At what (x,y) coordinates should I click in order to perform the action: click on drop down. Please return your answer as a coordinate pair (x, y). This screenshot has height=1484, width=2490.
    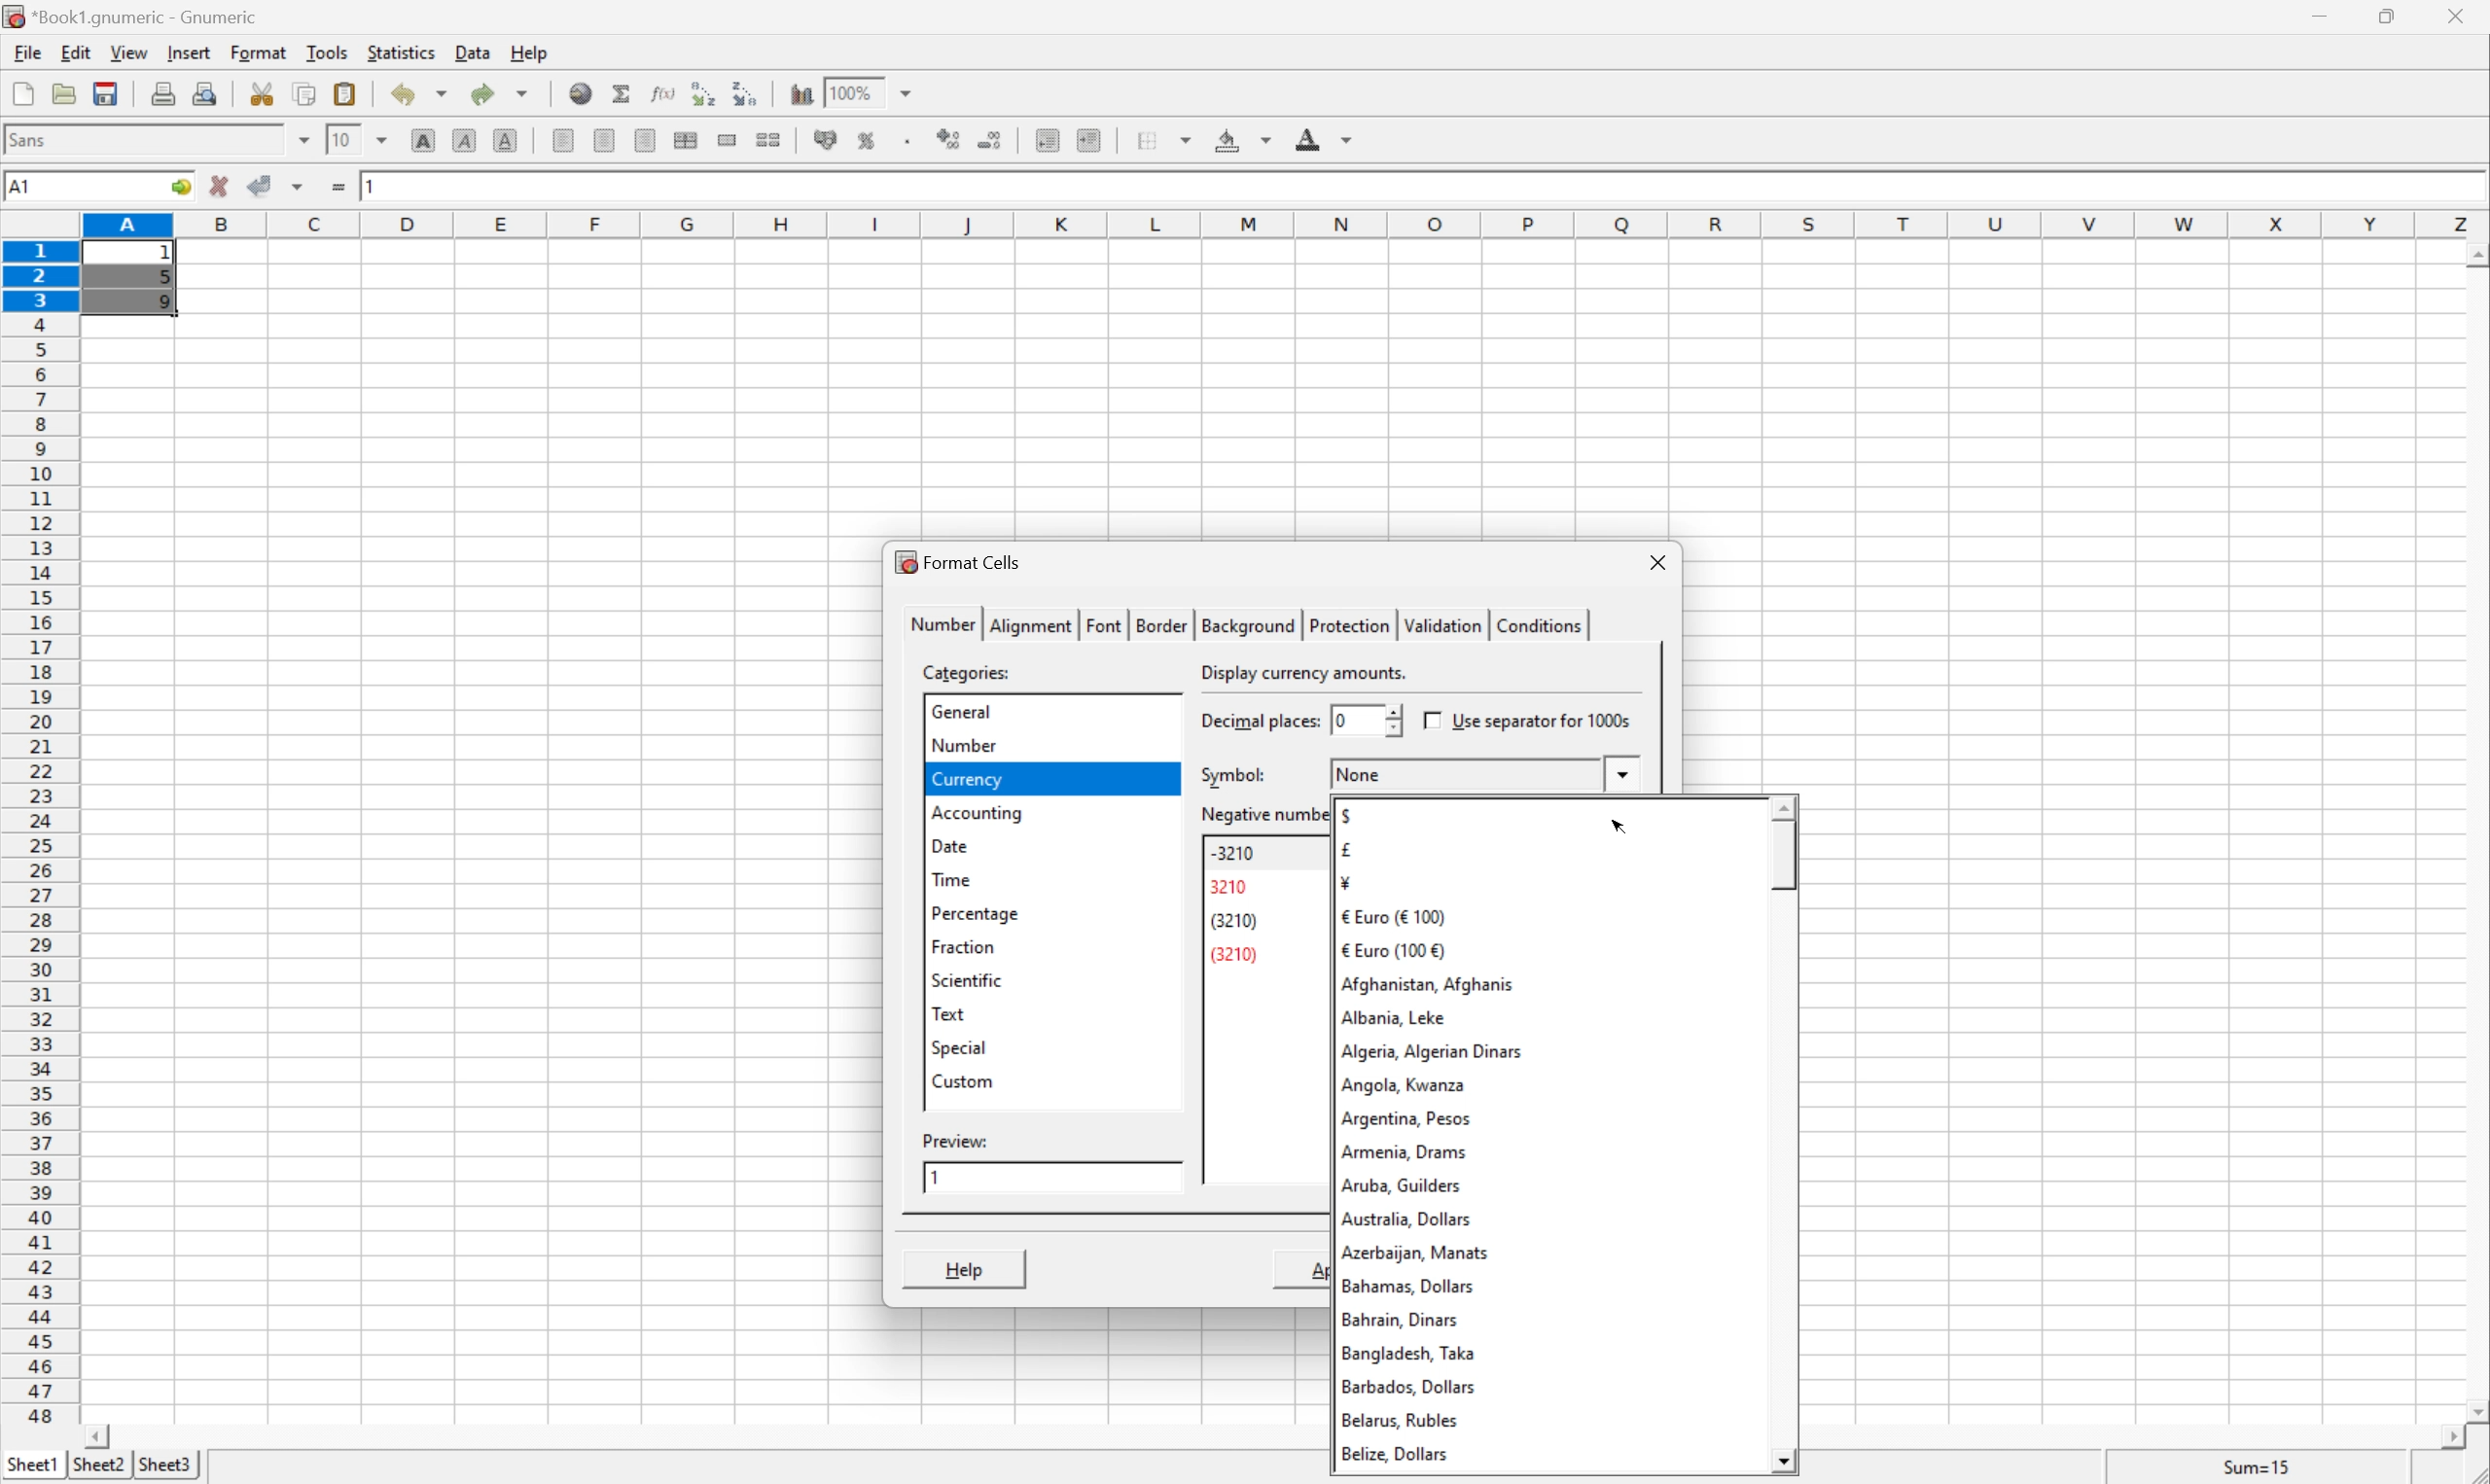
    Looking at the image, I should click on (911, 91).